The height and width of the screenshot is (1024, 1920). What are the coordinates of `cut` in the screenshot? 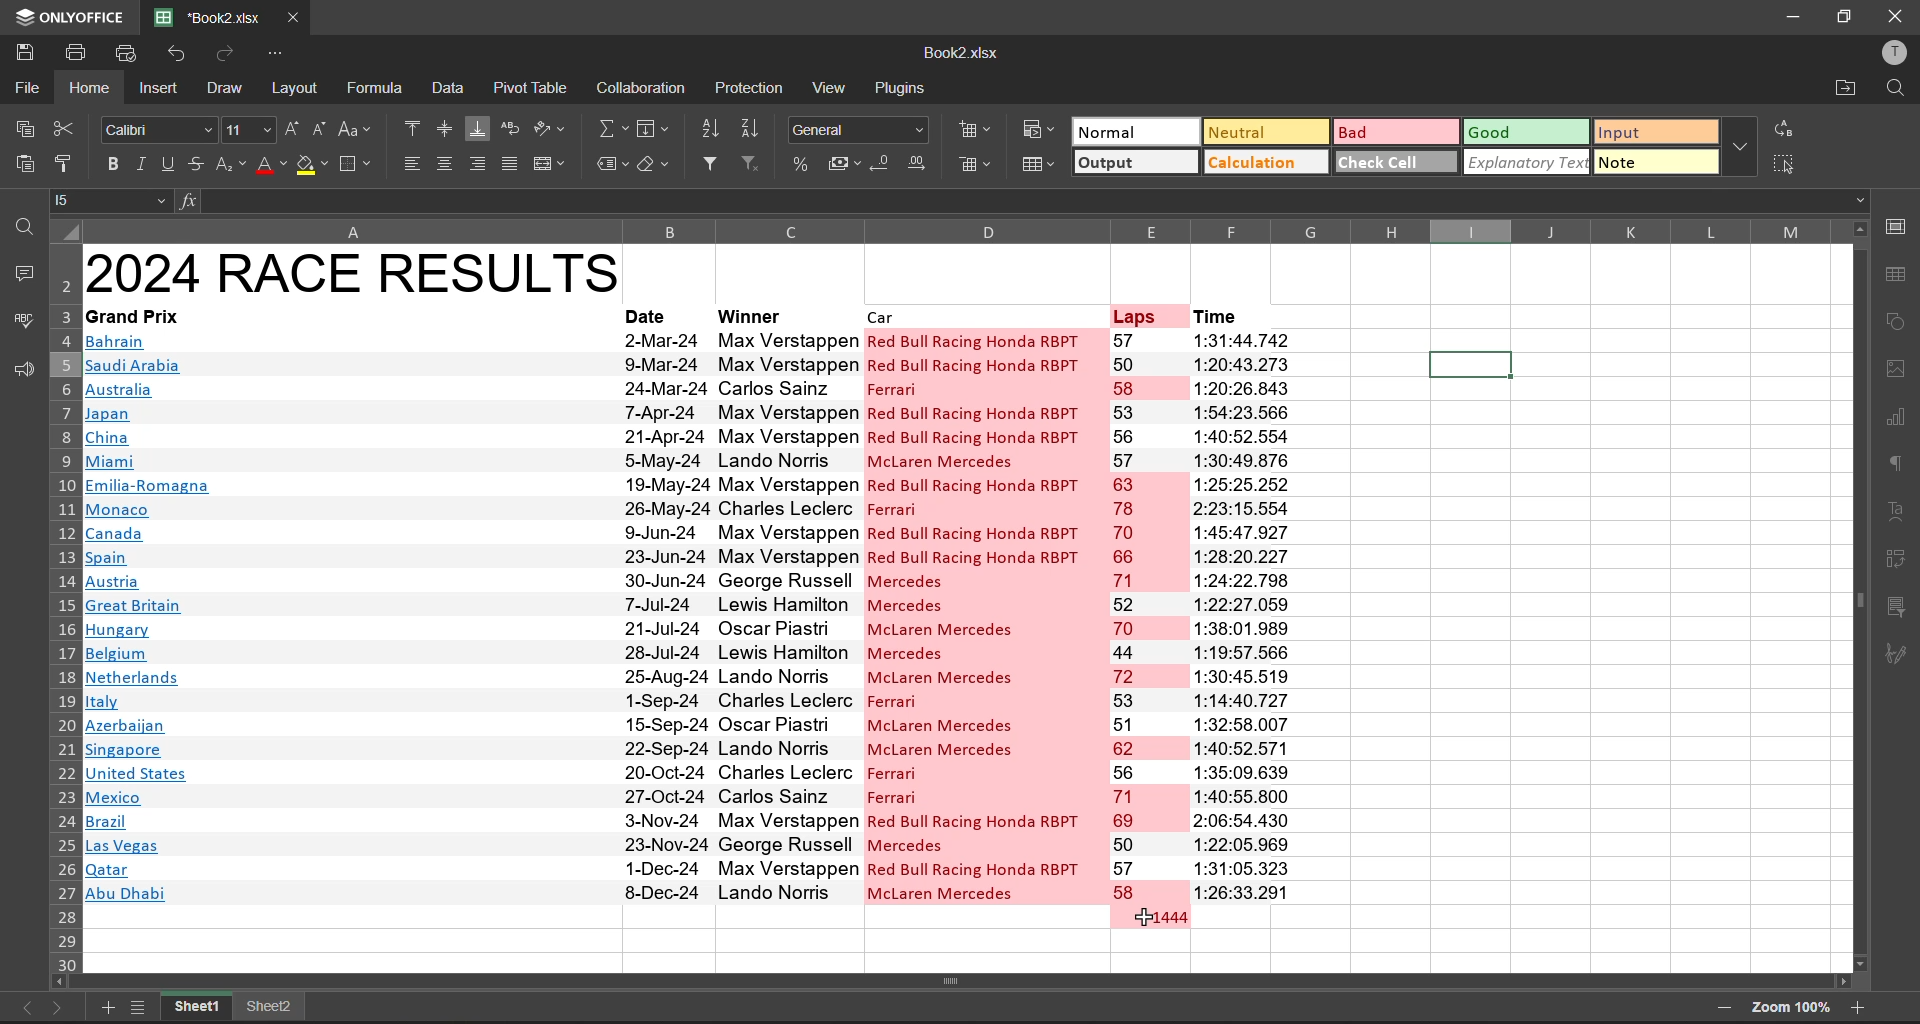 It's located at (66, 127).